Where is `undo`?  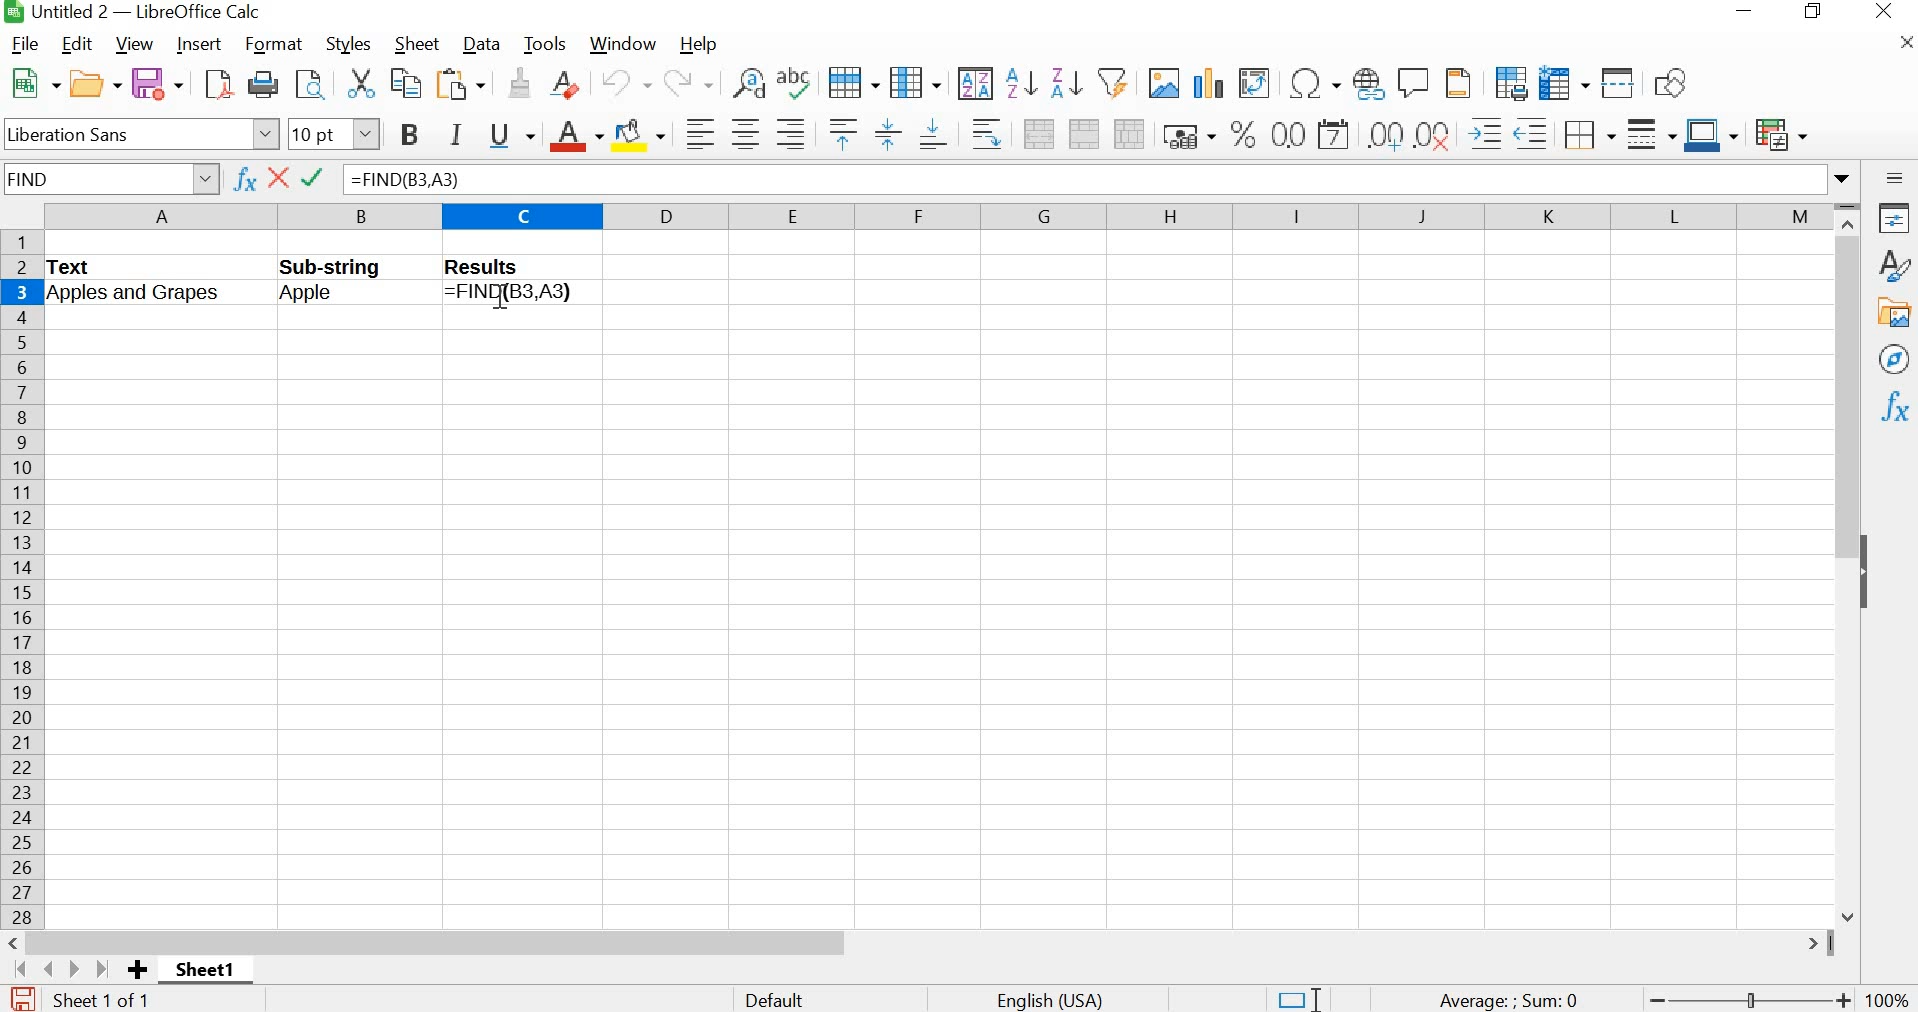 undo is located at coordinates (624, 82).